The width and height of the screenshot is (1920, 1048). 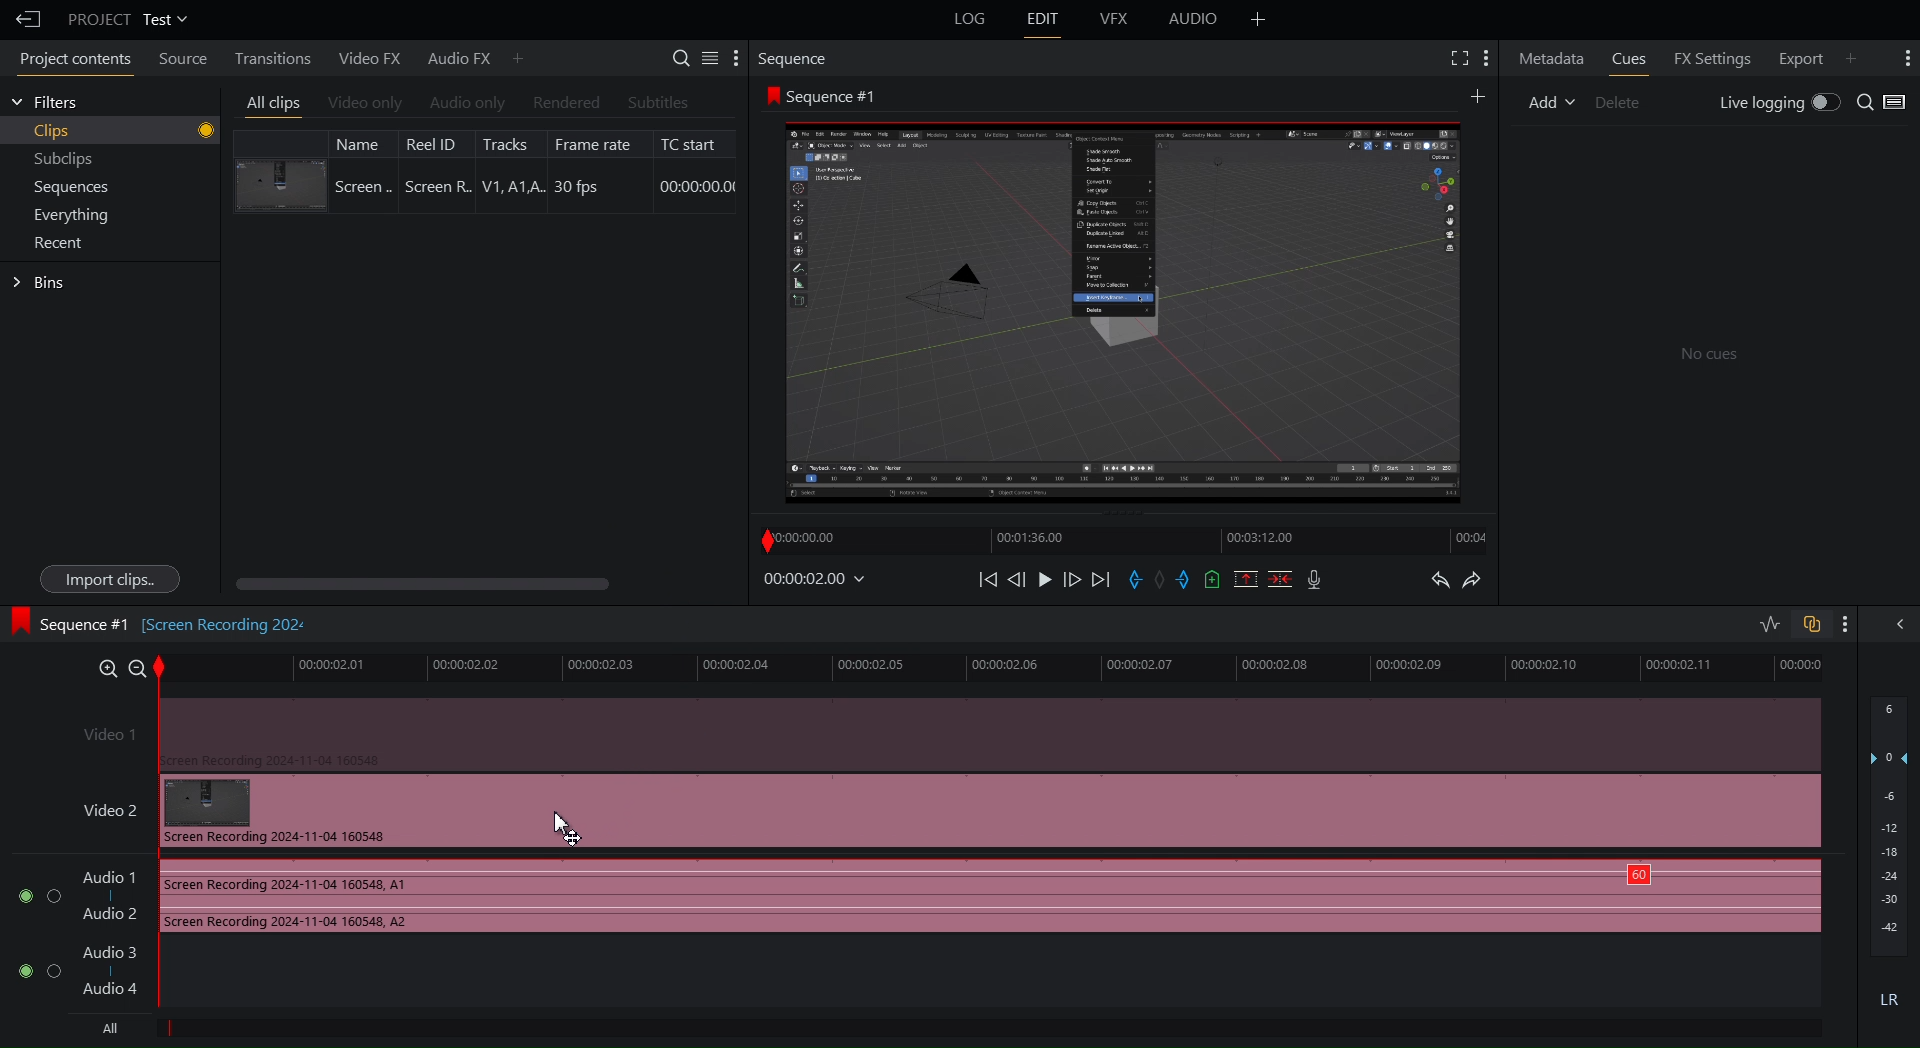 I want to click on Recent, so click(x=63, y=243).